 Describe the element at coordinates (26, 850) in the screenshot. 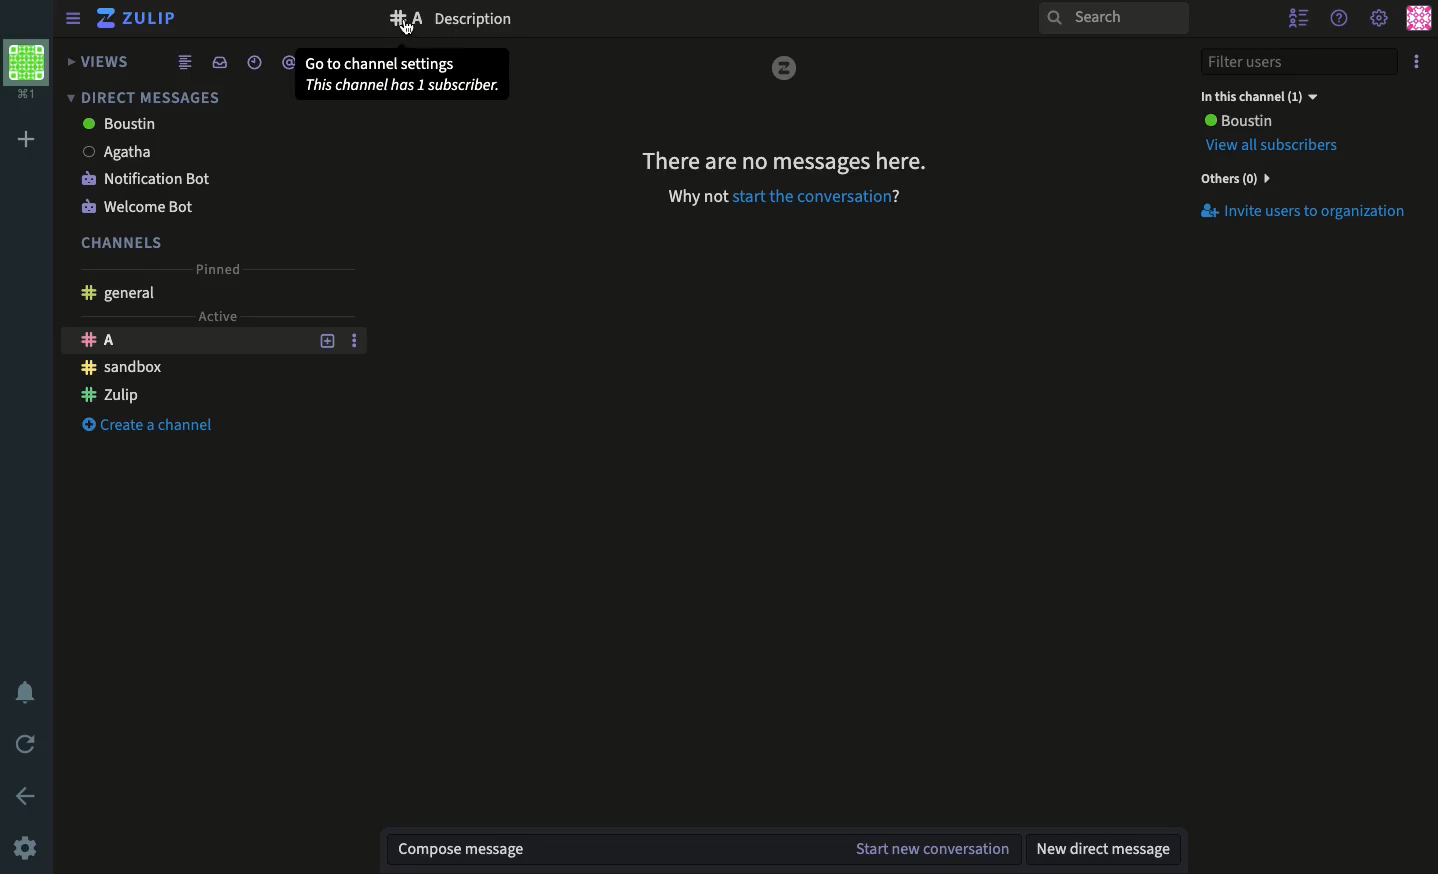

I see `Settings` at that location.